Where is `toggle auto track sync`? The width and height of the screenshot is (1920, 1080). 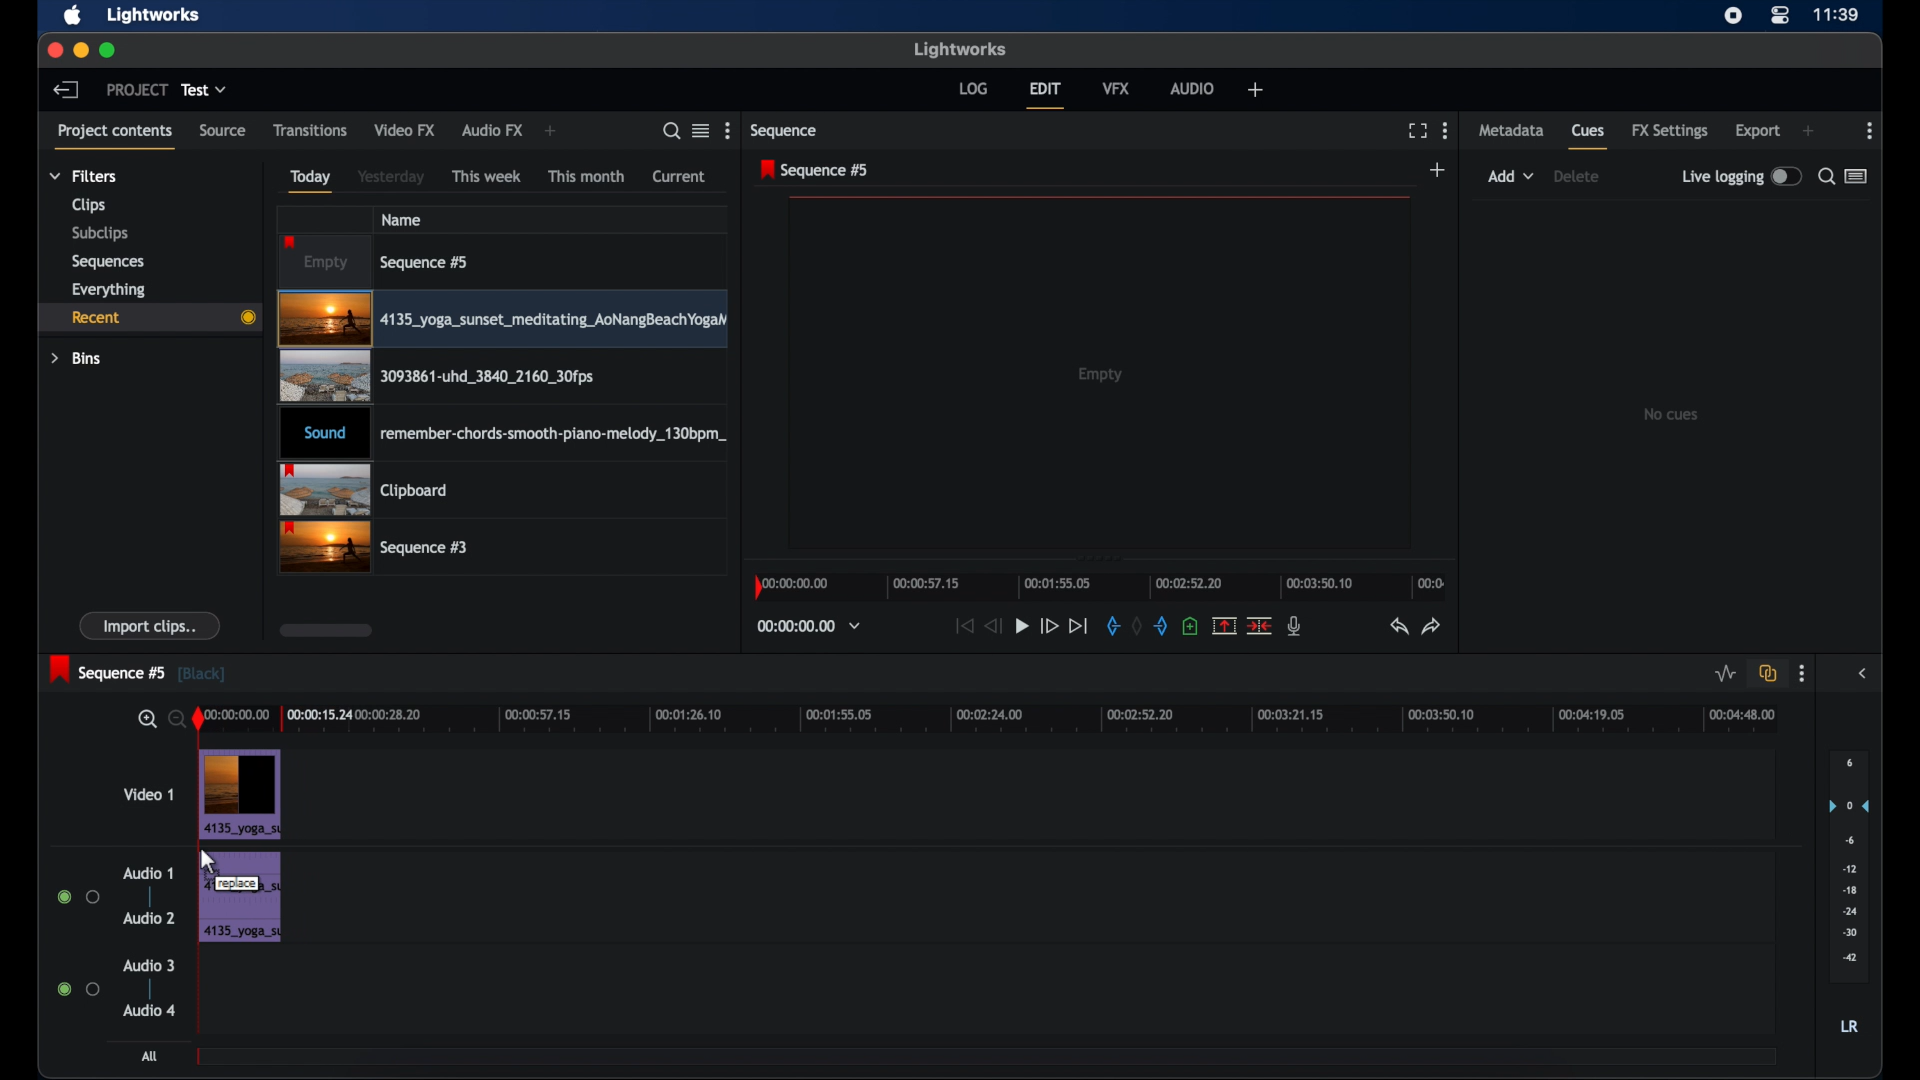 toggle auto track sync is located at coordinates (1768, 673).